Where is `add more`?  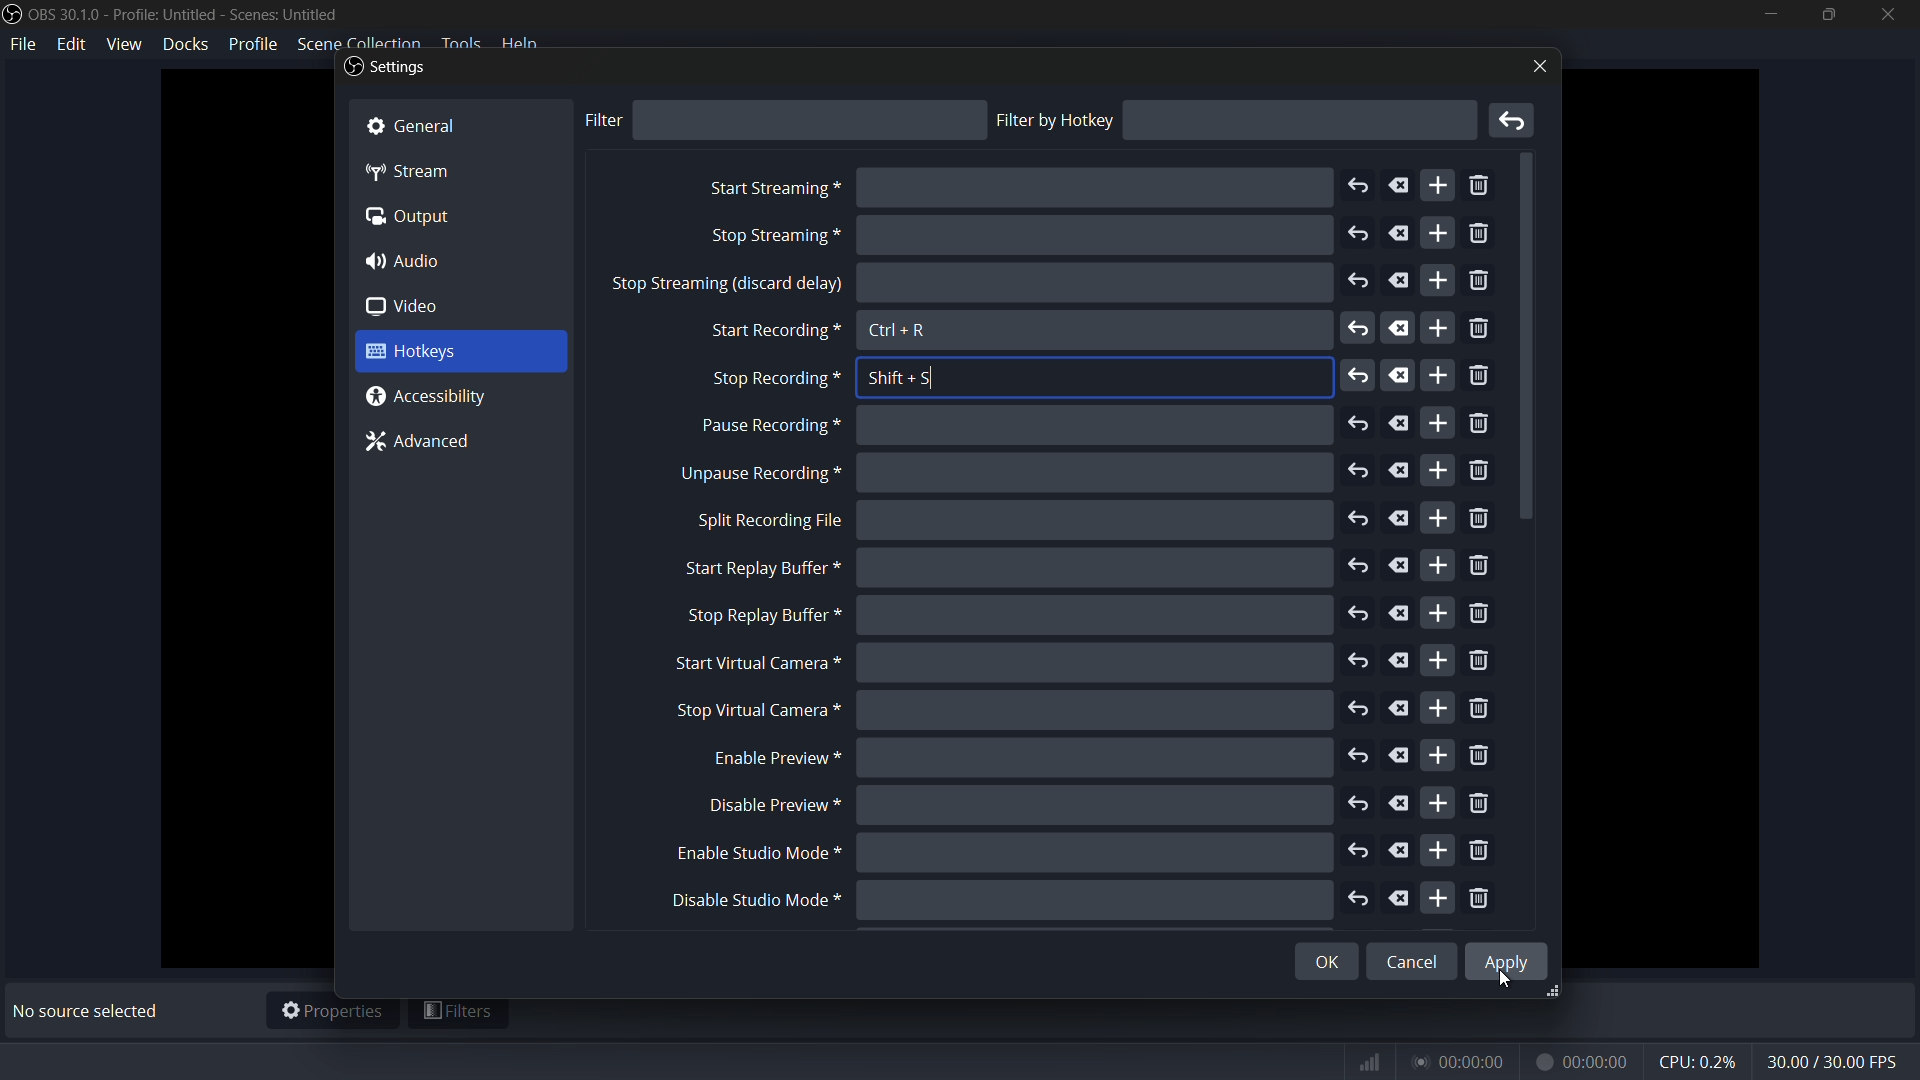
add more is located at coordinates (1441, 660).